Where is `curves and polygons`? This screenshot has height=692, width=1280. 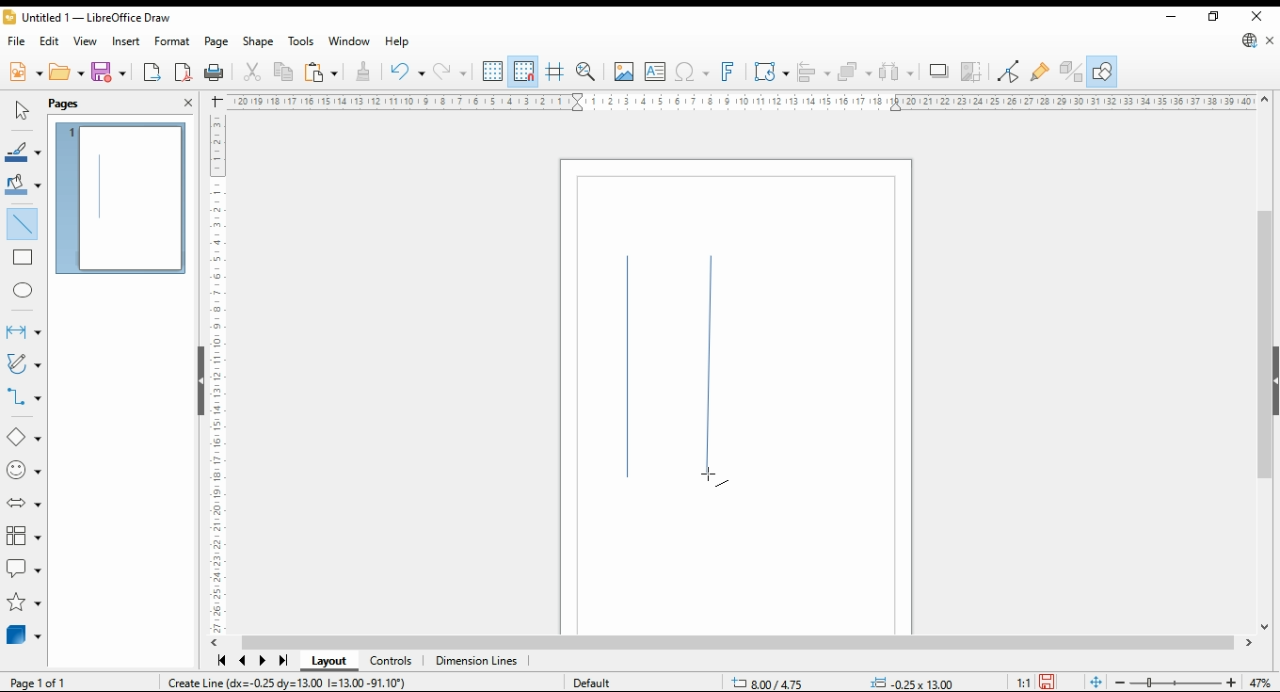
curves and polygons is located at coordinates (22, 365).